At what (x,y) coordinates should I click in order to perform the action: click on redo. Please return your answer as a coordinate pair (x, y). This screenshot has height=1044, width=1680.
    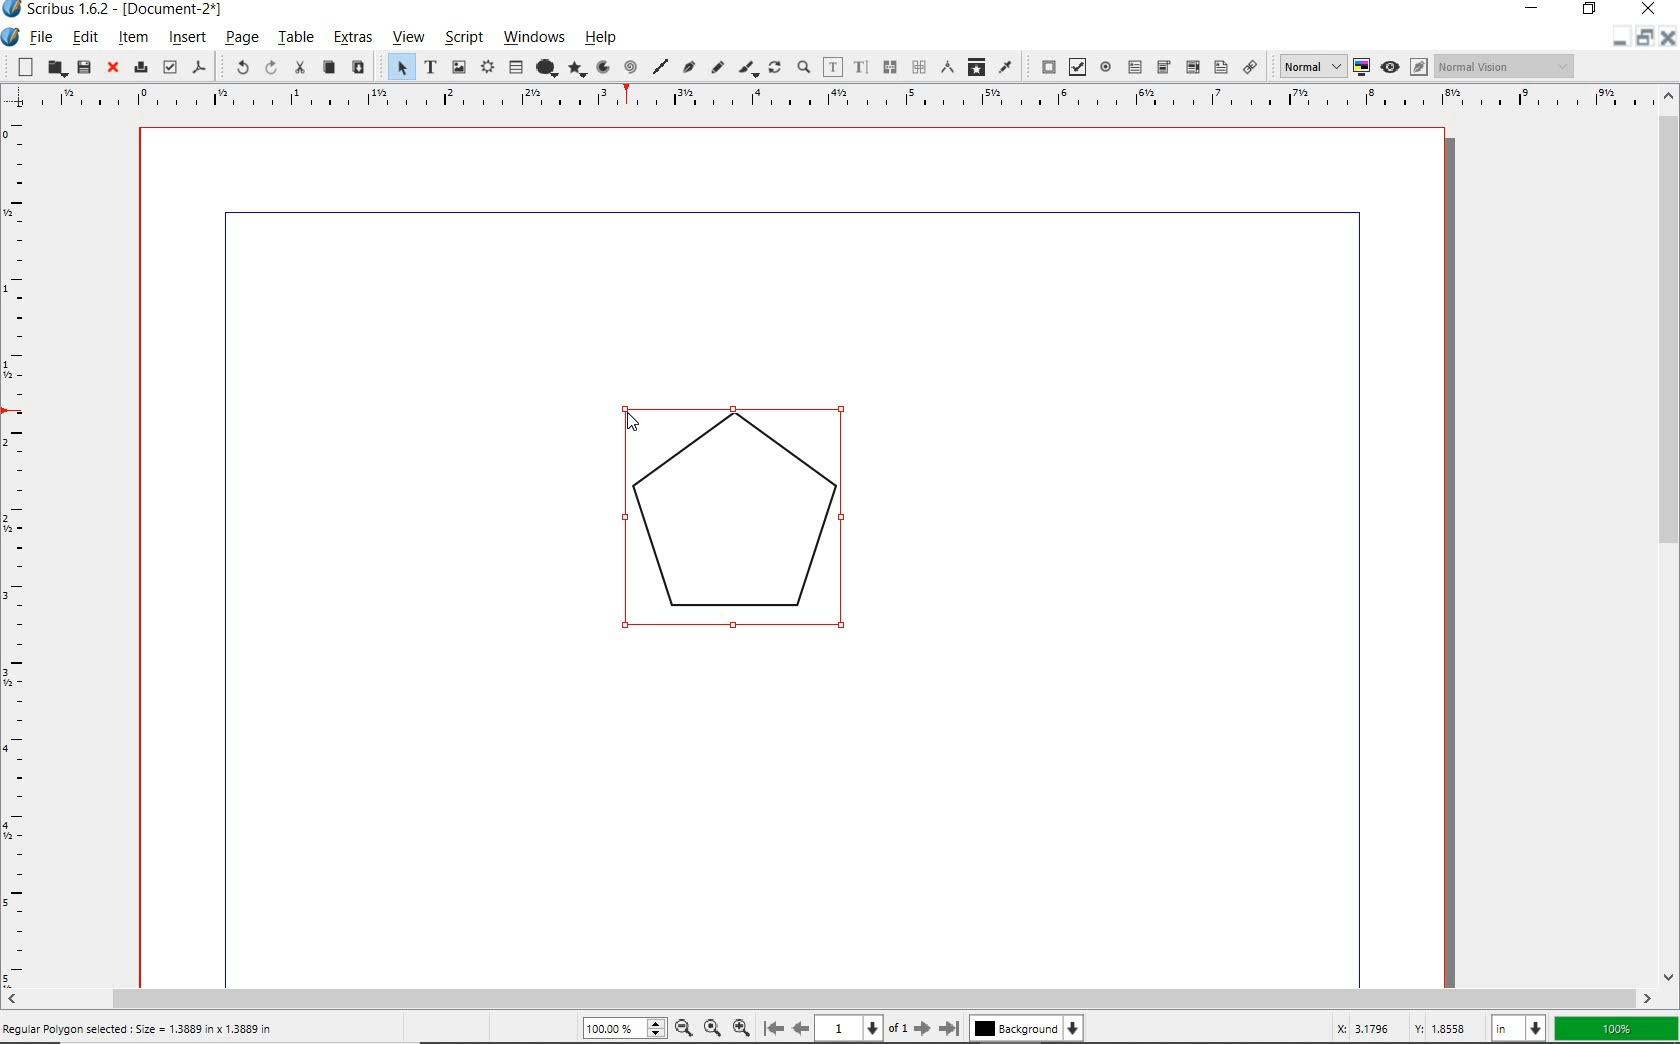
    Looking at the image, I should click on (270, 68).